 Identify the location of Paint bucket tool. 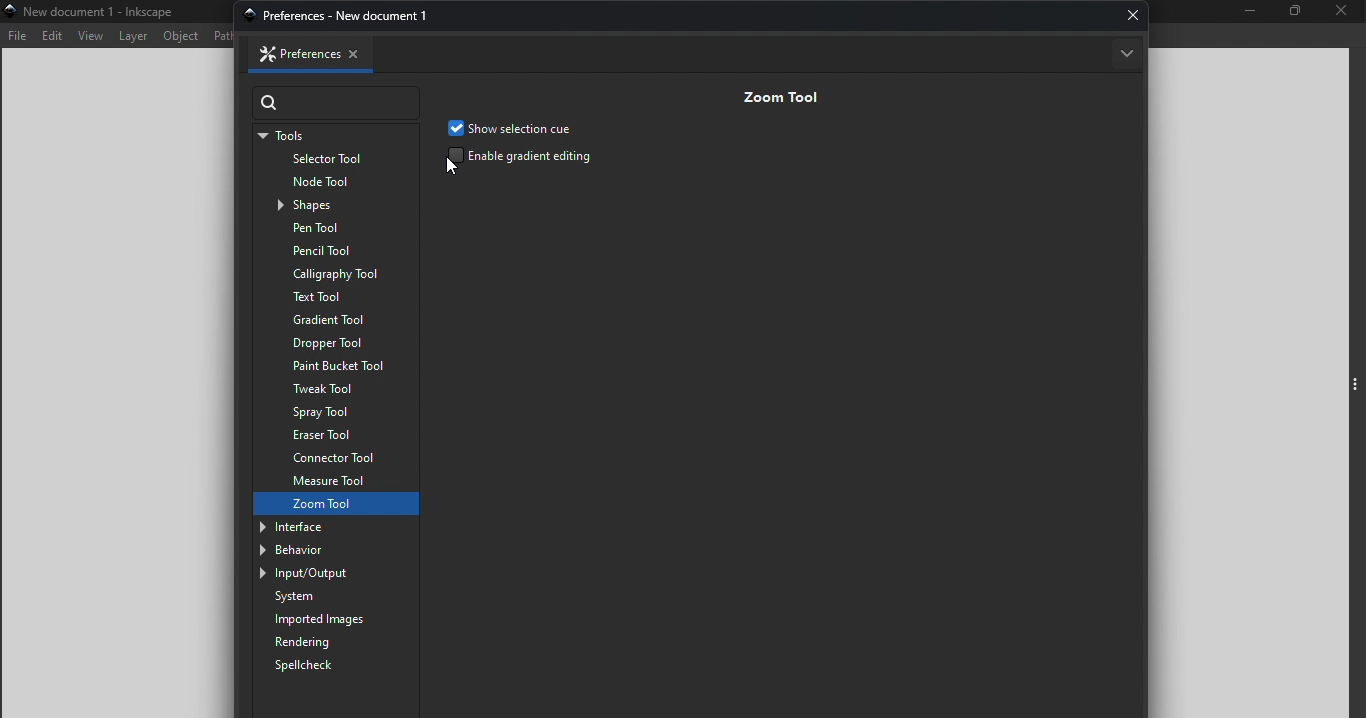
(346, 366).